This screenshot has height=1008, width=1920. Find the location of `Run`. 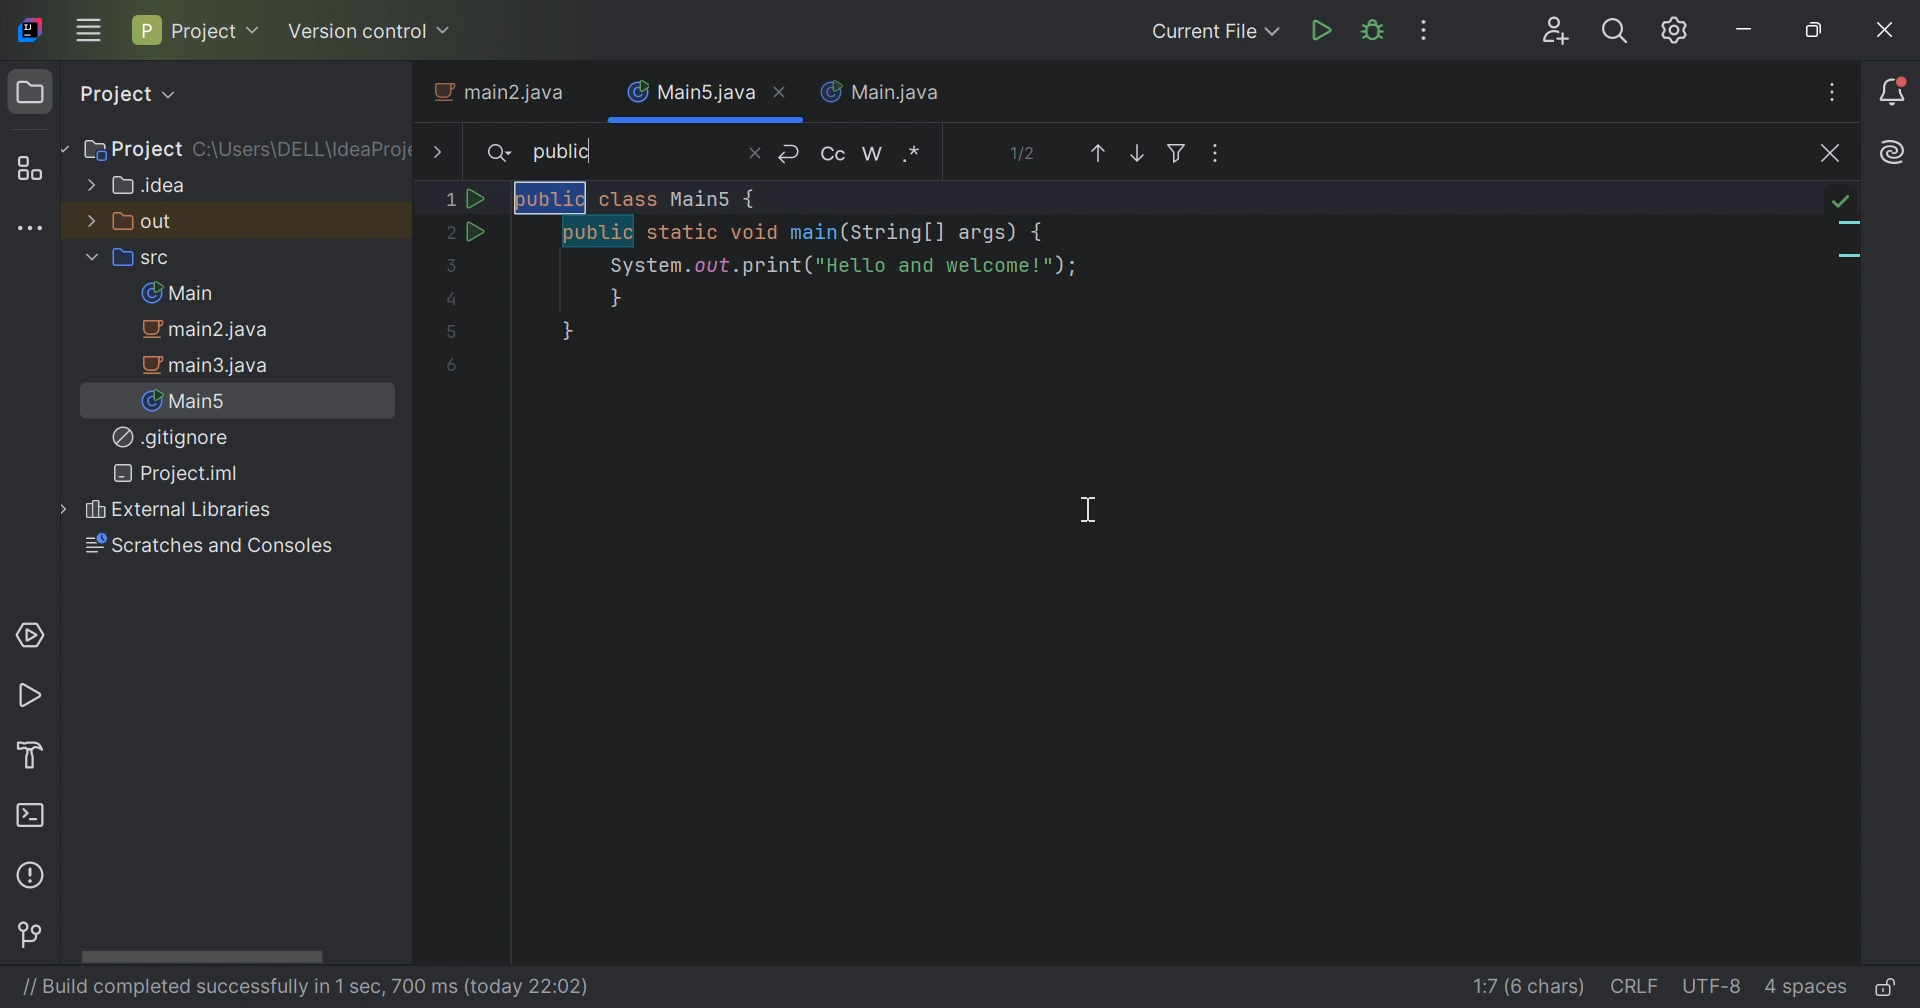

Run is located at coordinates (34, 698).